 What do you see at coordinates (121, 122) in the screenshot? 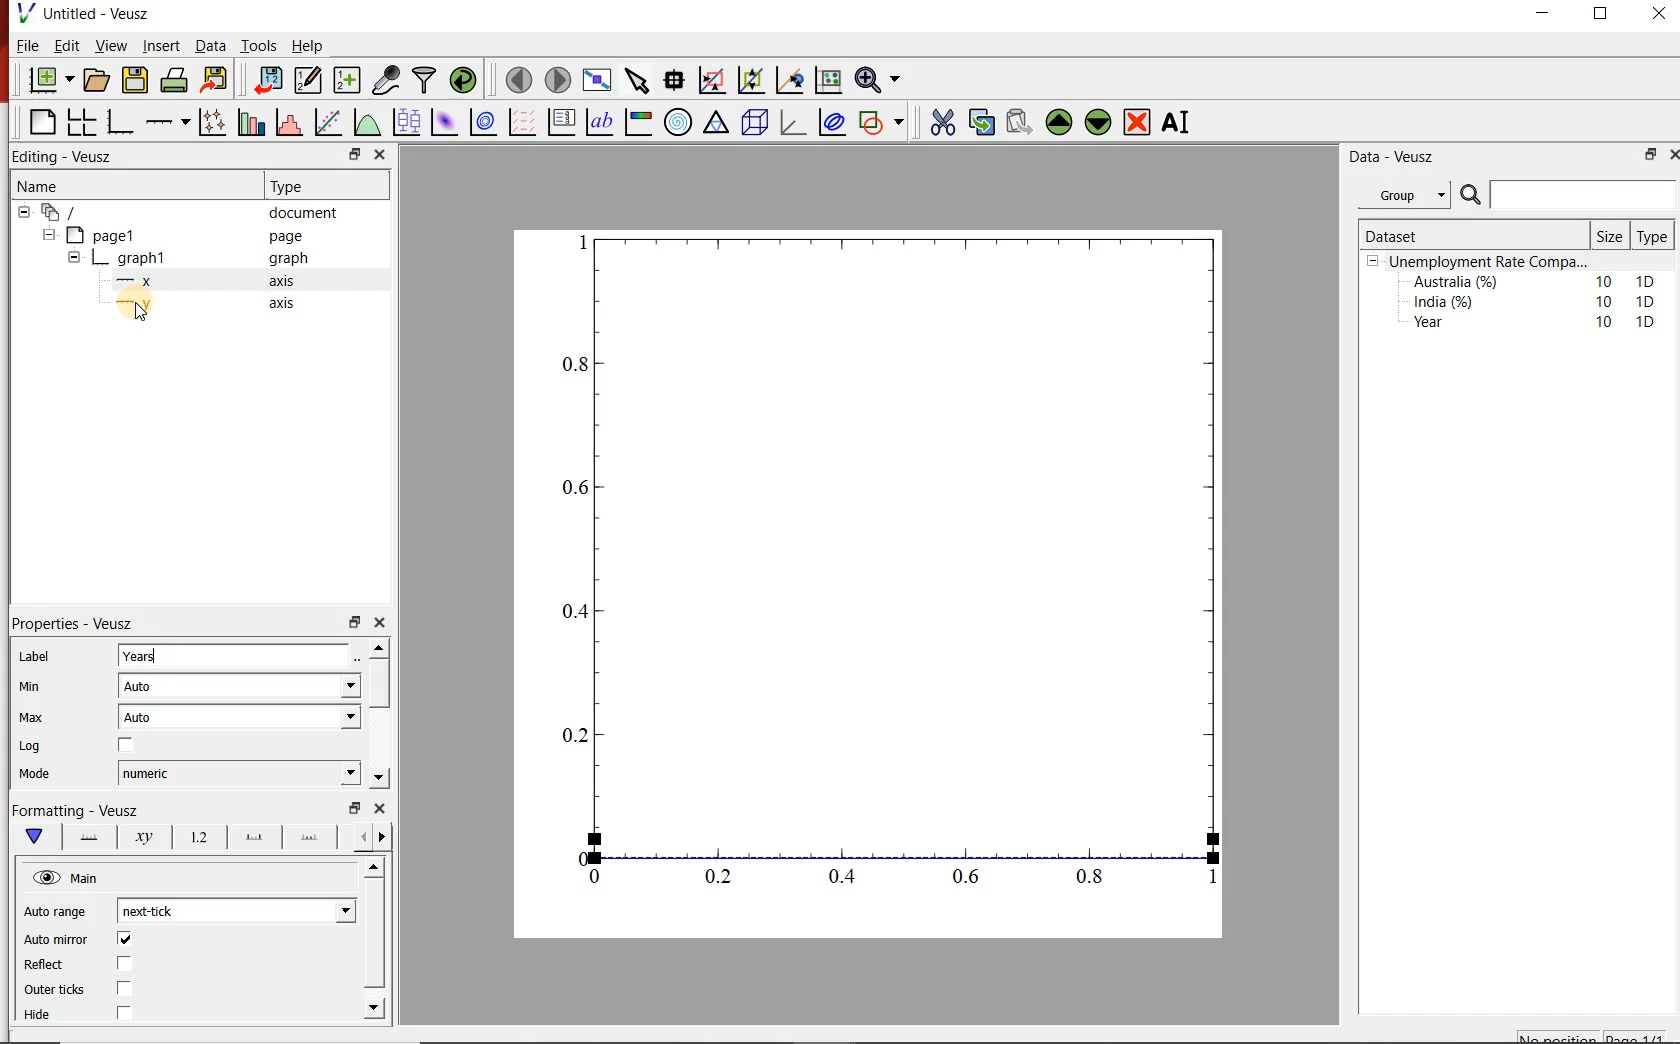
I see `base graphs` at bounding box center [121, 122].